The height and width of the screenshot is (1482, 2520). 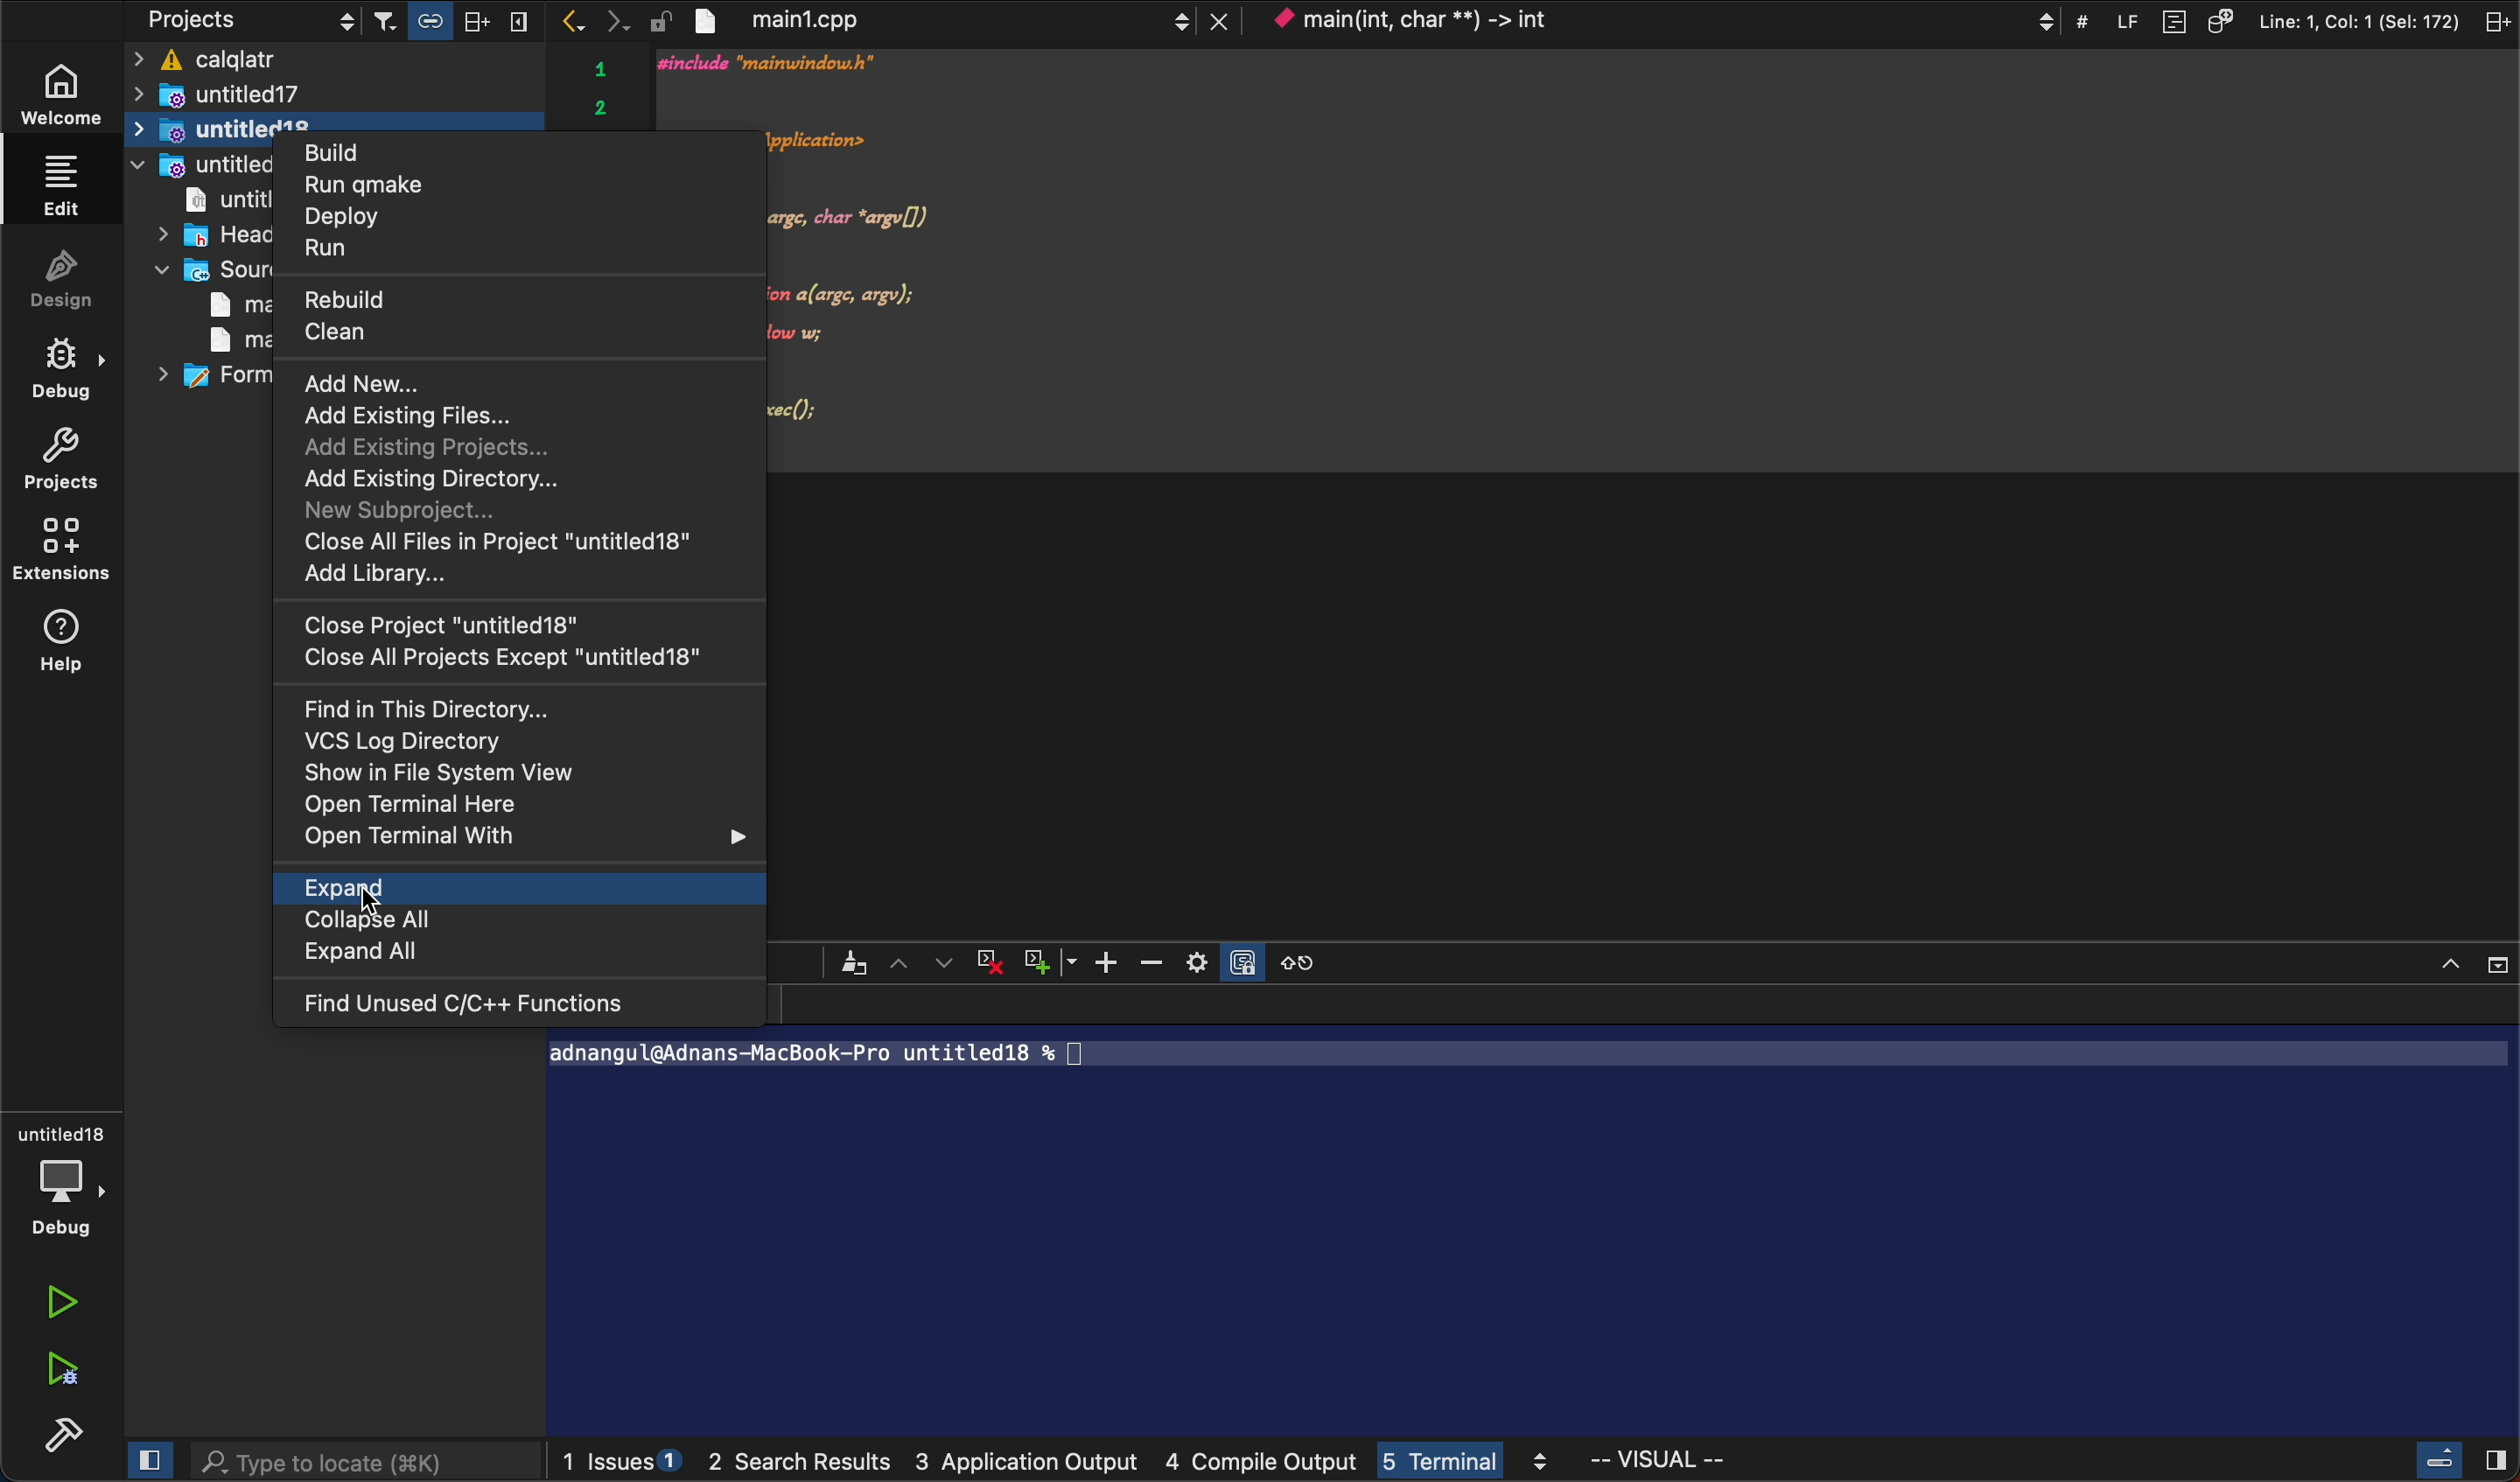 I want to click on open, so click(x=414, y=807).